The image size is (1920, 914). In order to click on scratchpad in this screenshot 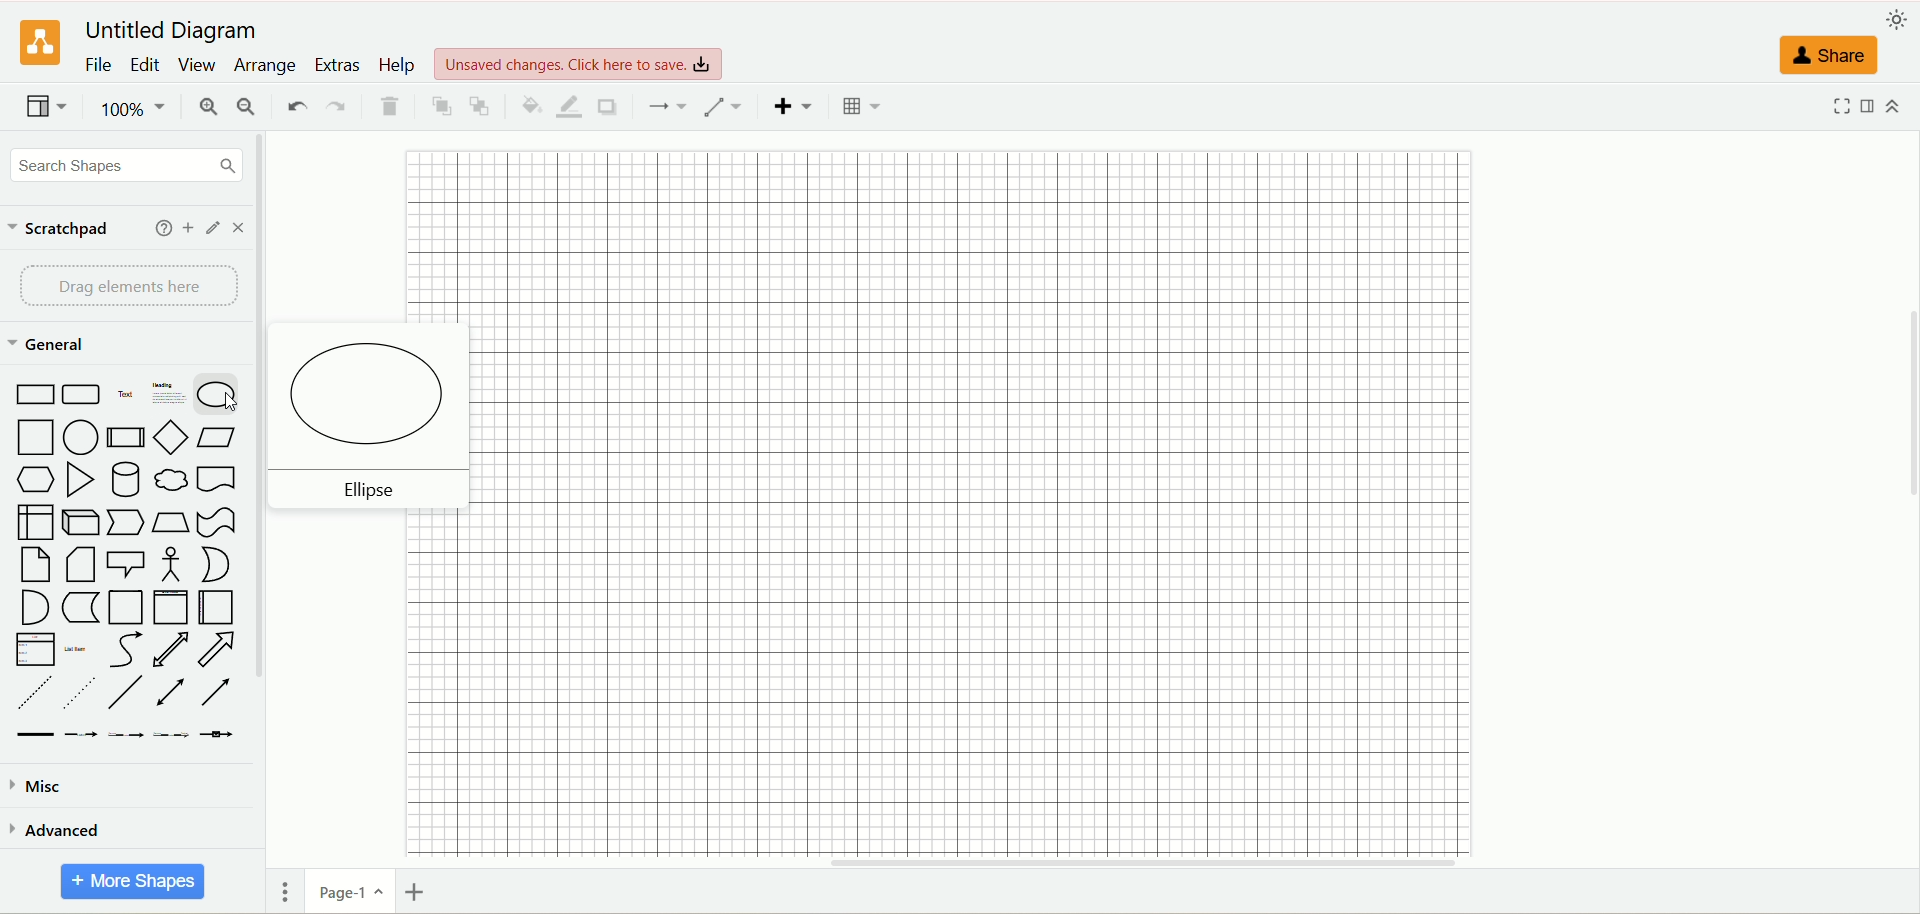, I will do `click(58, 232)`.